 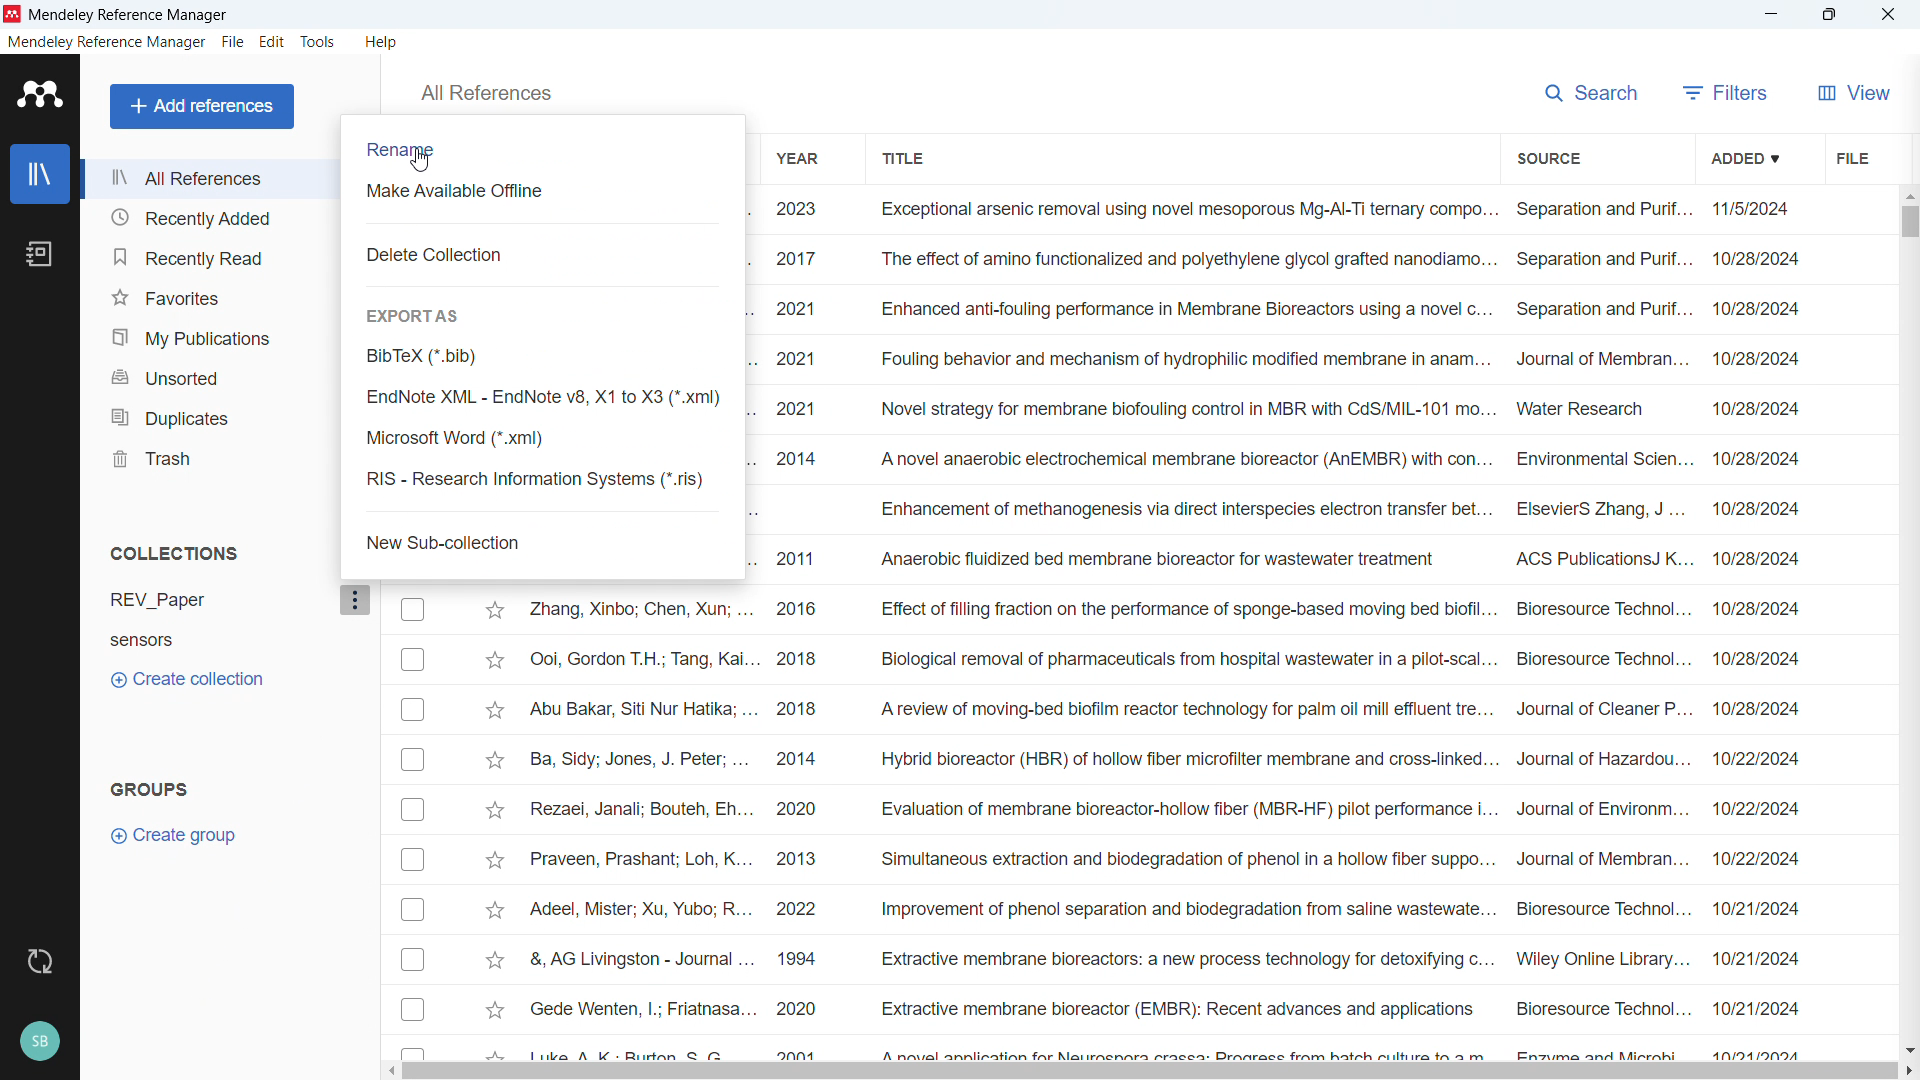 What do you see at coordinates (542, 356) in the screenshot?
I see `BibTeX (*.bib)` at bounding box center [542, 356].